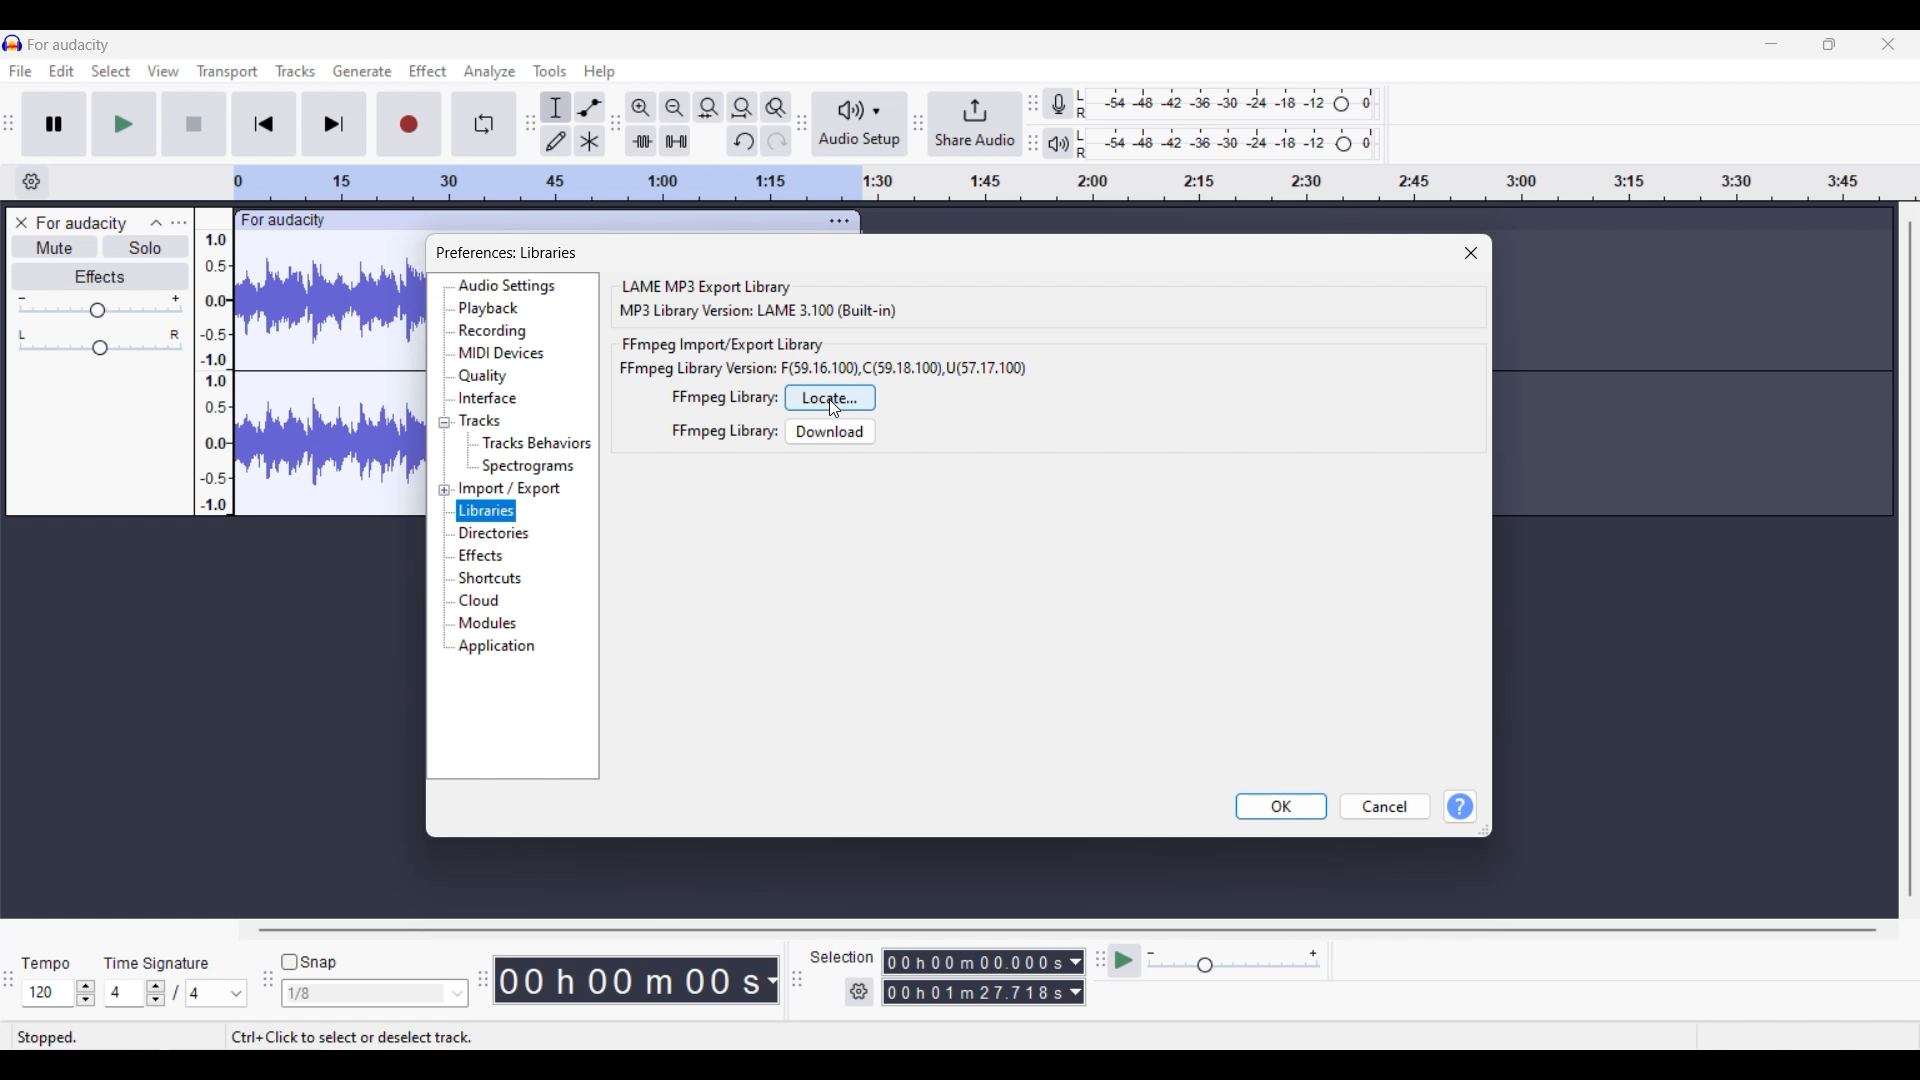 This screenshot has height=1080, width=1920. Describe the element at coordinates (501, 353) in the screenshot. I see `MIDI devices` at that location.